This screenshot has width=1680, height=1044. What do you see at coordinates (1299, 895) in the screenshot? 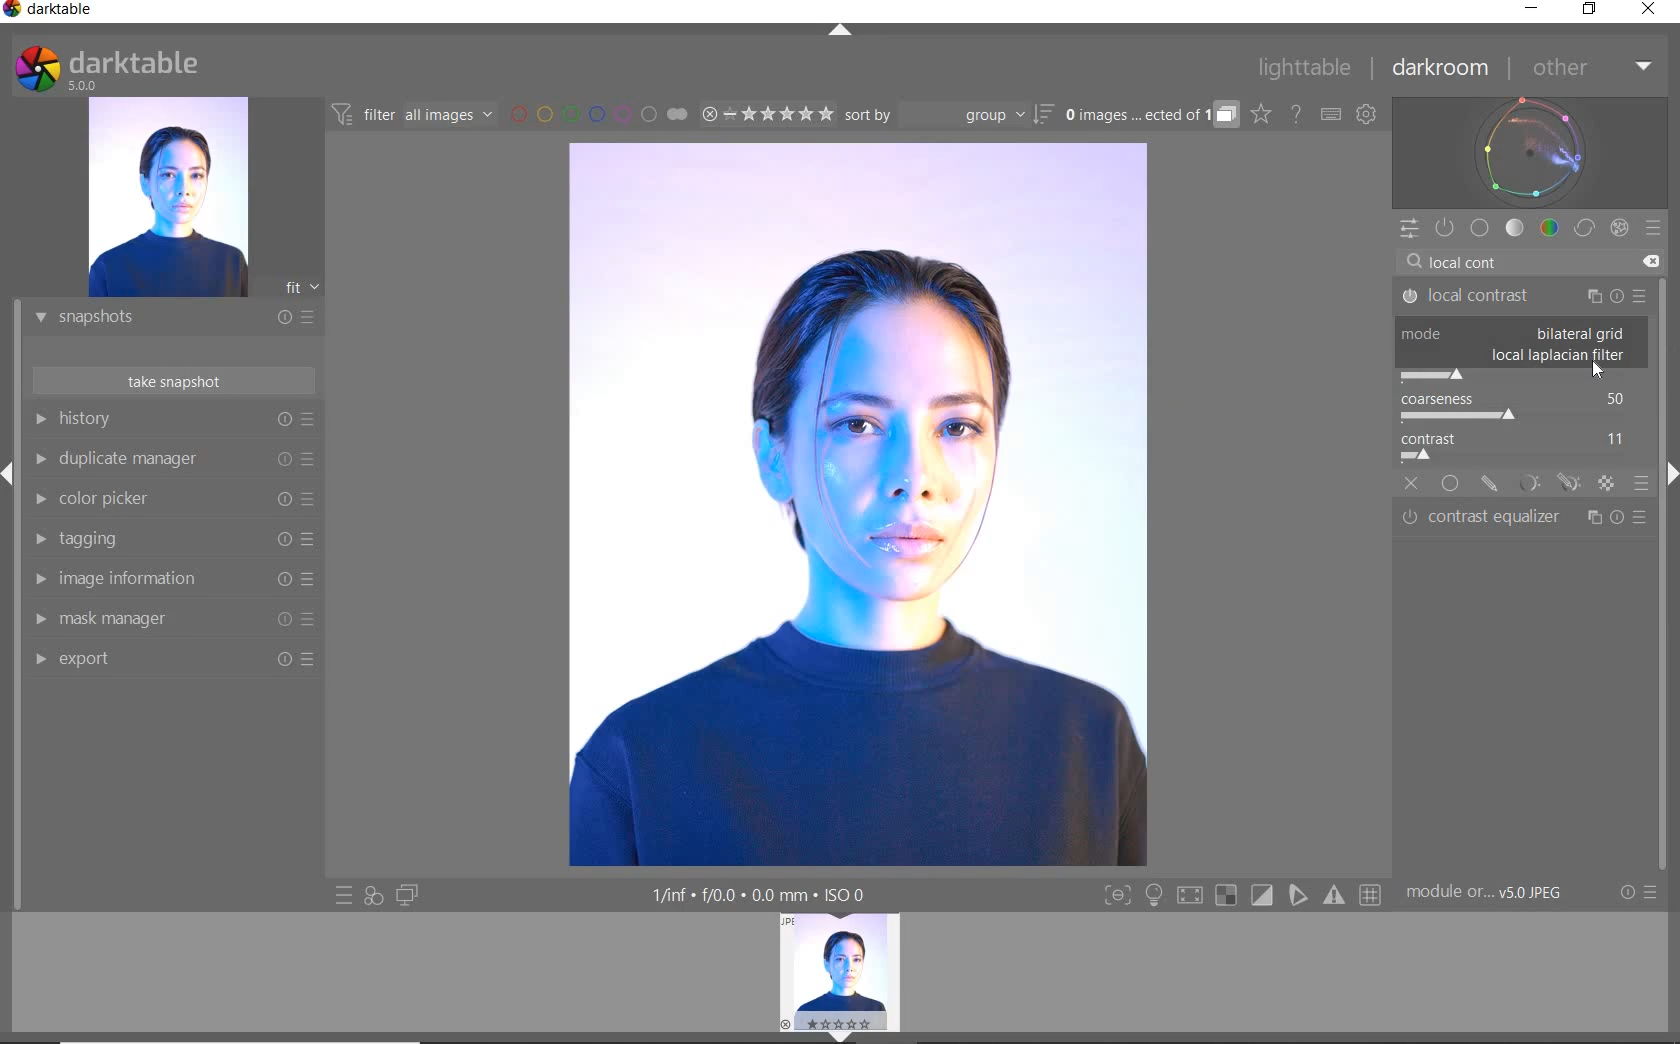
I see `Button` at bounding box center [1299, 895].